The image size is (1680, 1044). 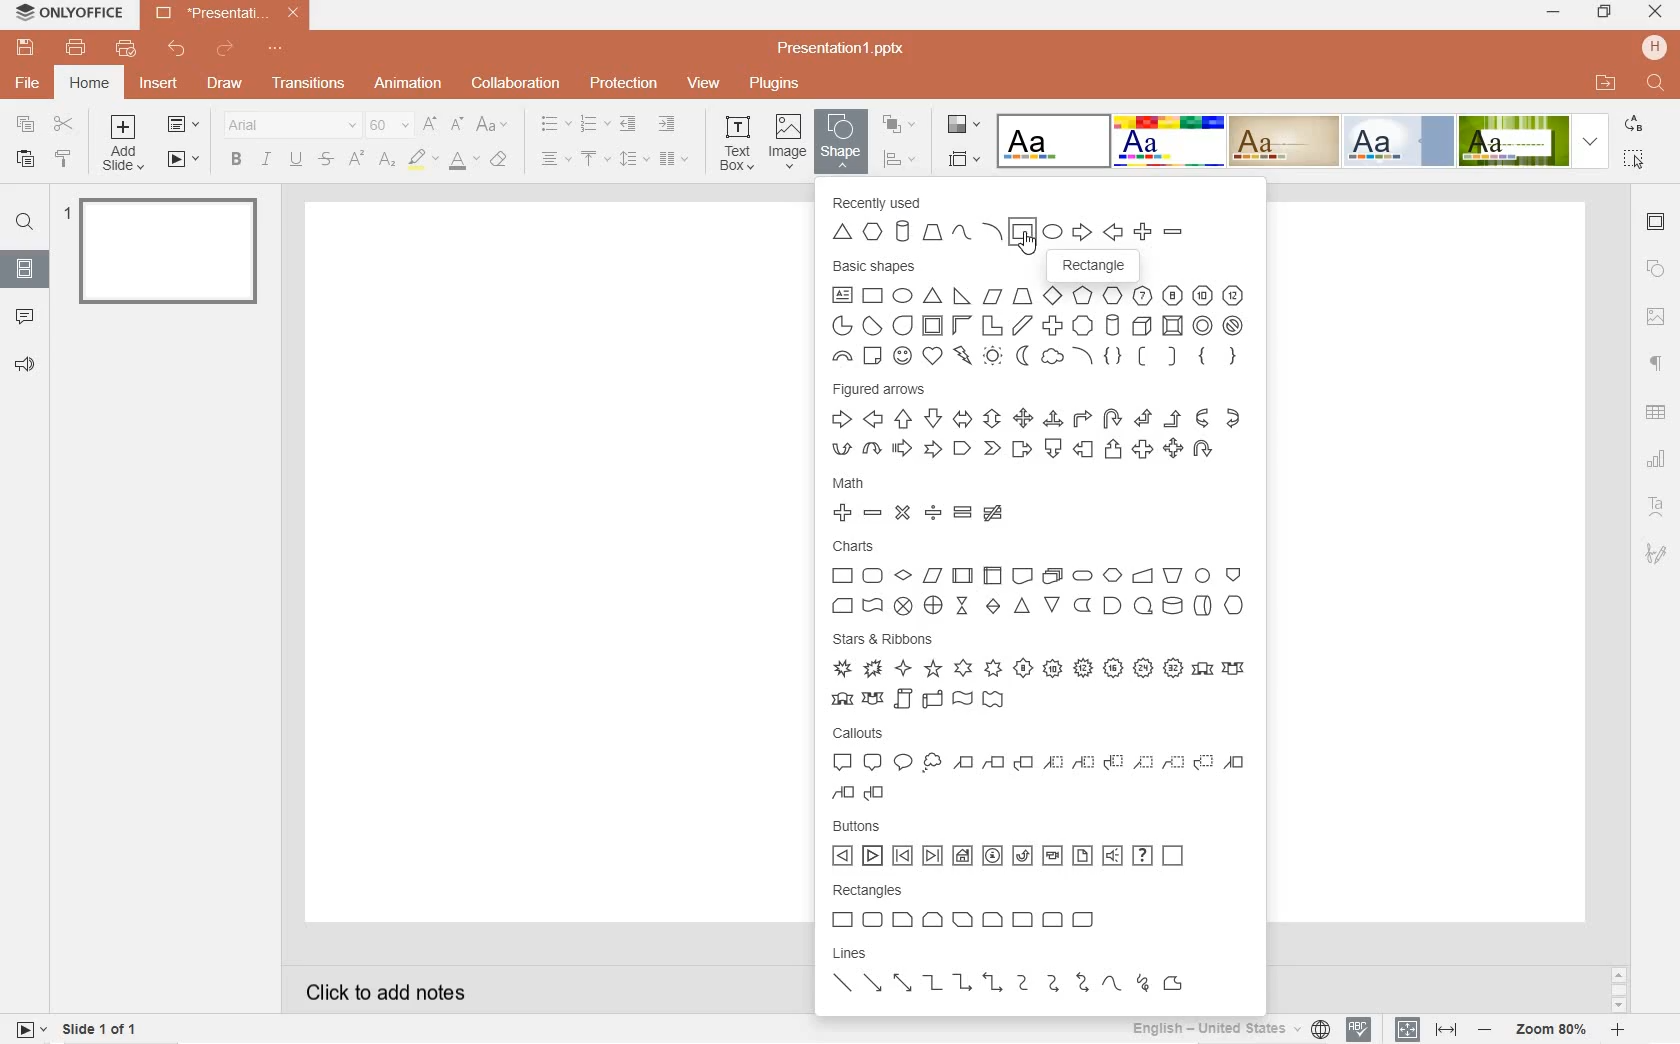 I want to click on Sequential Access Storage, so click(x=1144, y=607).